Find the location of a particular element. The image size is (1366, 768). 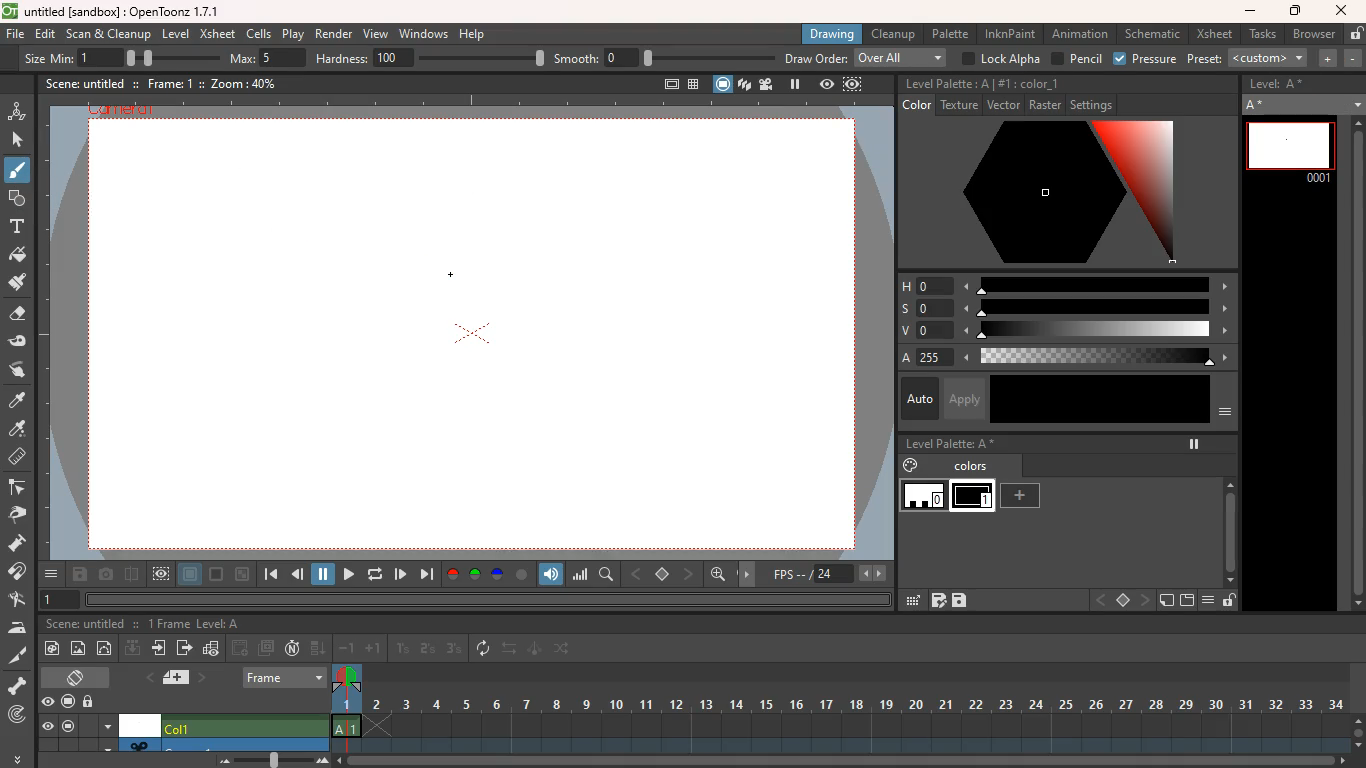

2 is located at coordinates (427, 649).